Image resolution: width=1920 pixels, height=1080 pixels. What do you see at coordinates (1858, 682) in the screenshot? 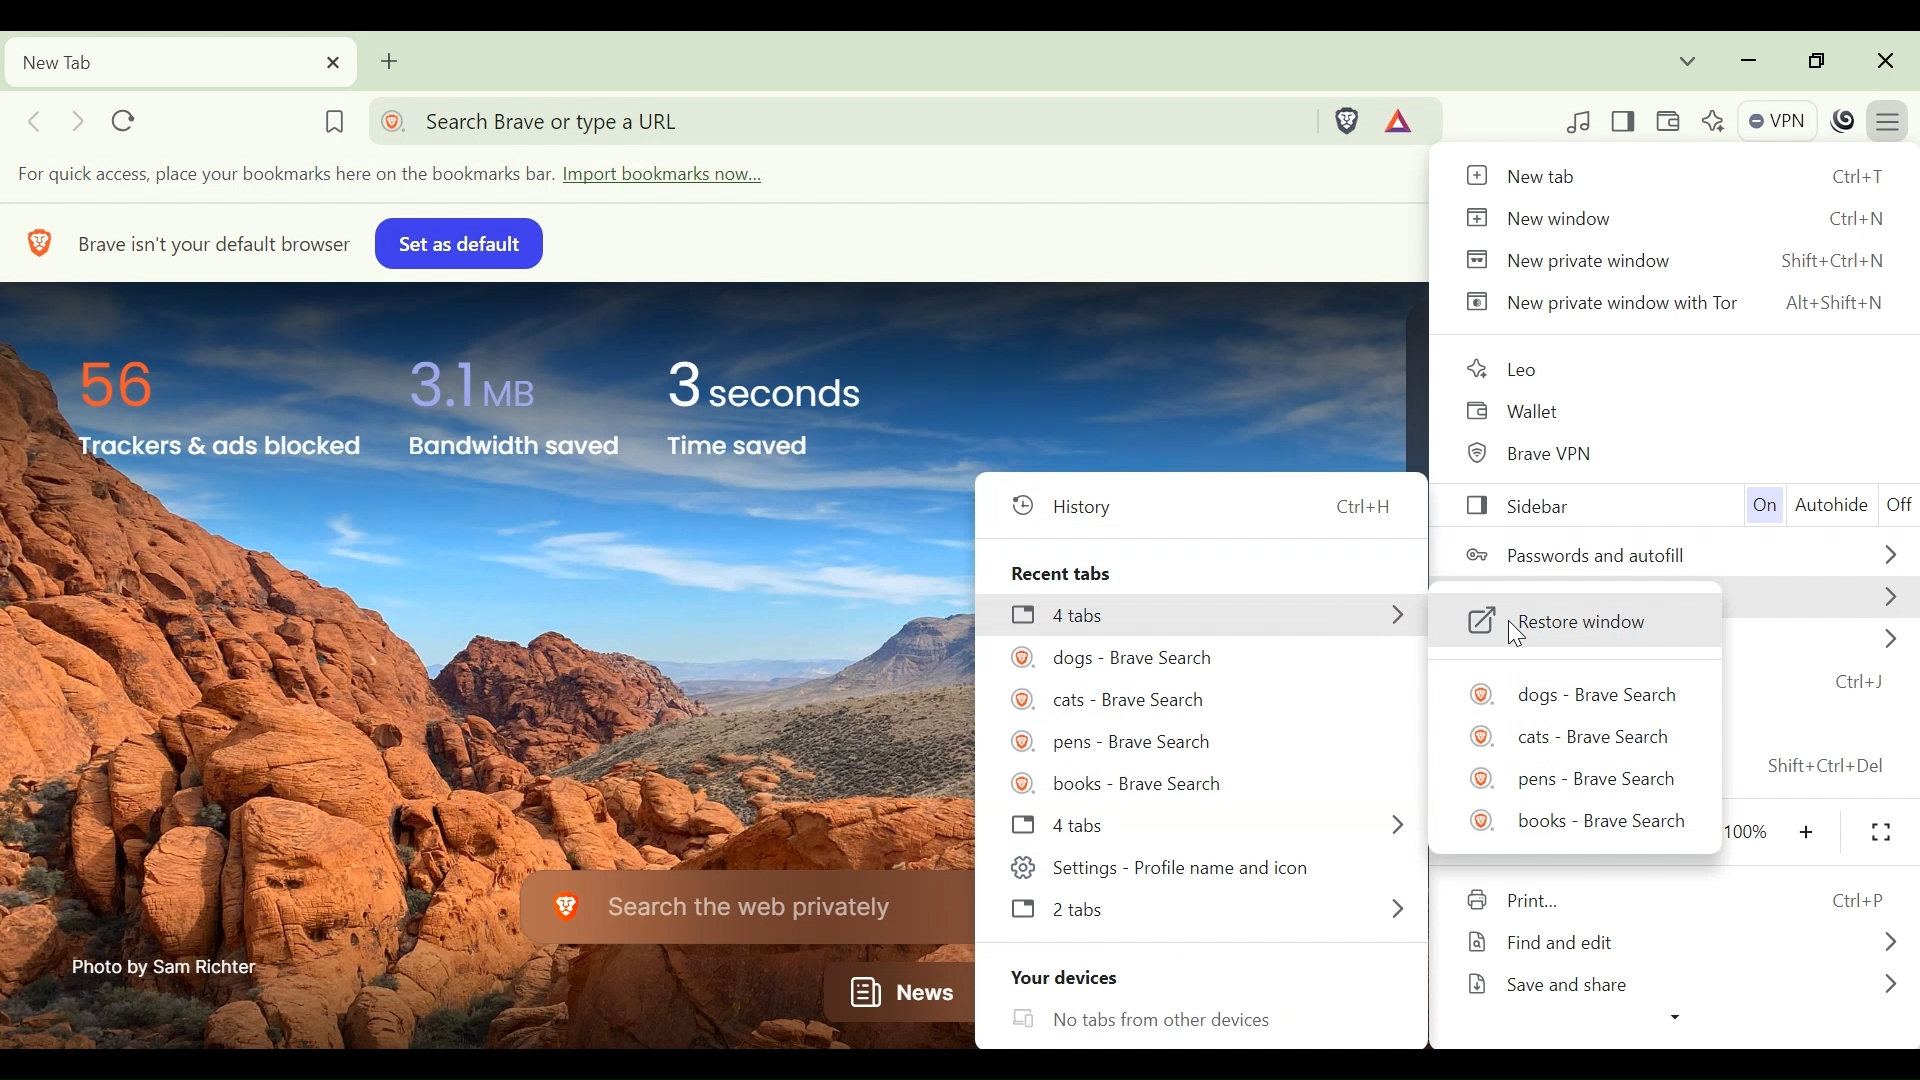
I see `Ctrl+)` at bounding box center [1858, 682].